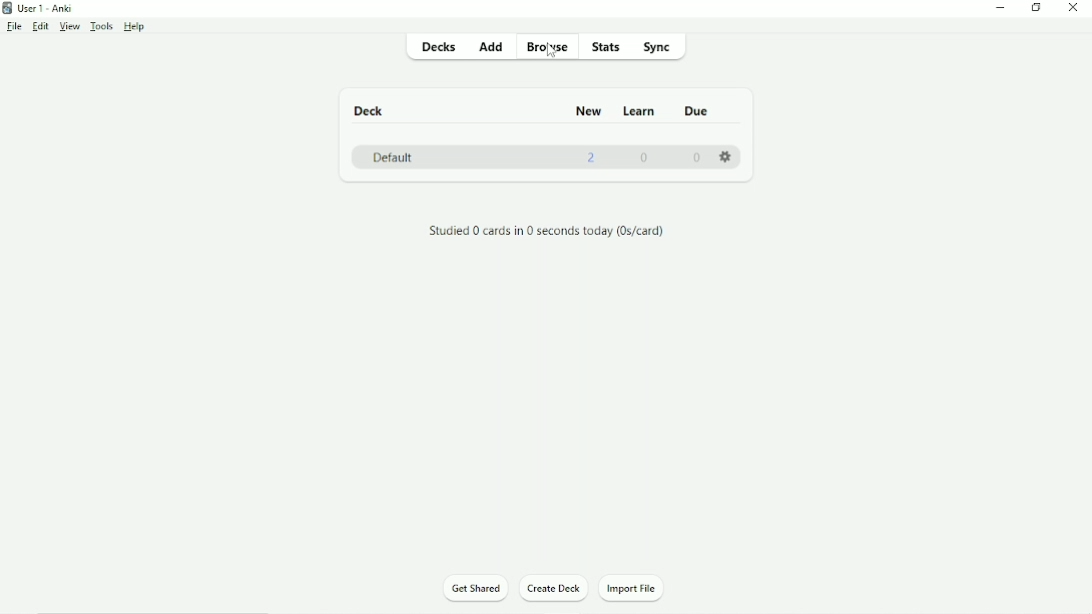  I want to click on Default, so click(388, 156).